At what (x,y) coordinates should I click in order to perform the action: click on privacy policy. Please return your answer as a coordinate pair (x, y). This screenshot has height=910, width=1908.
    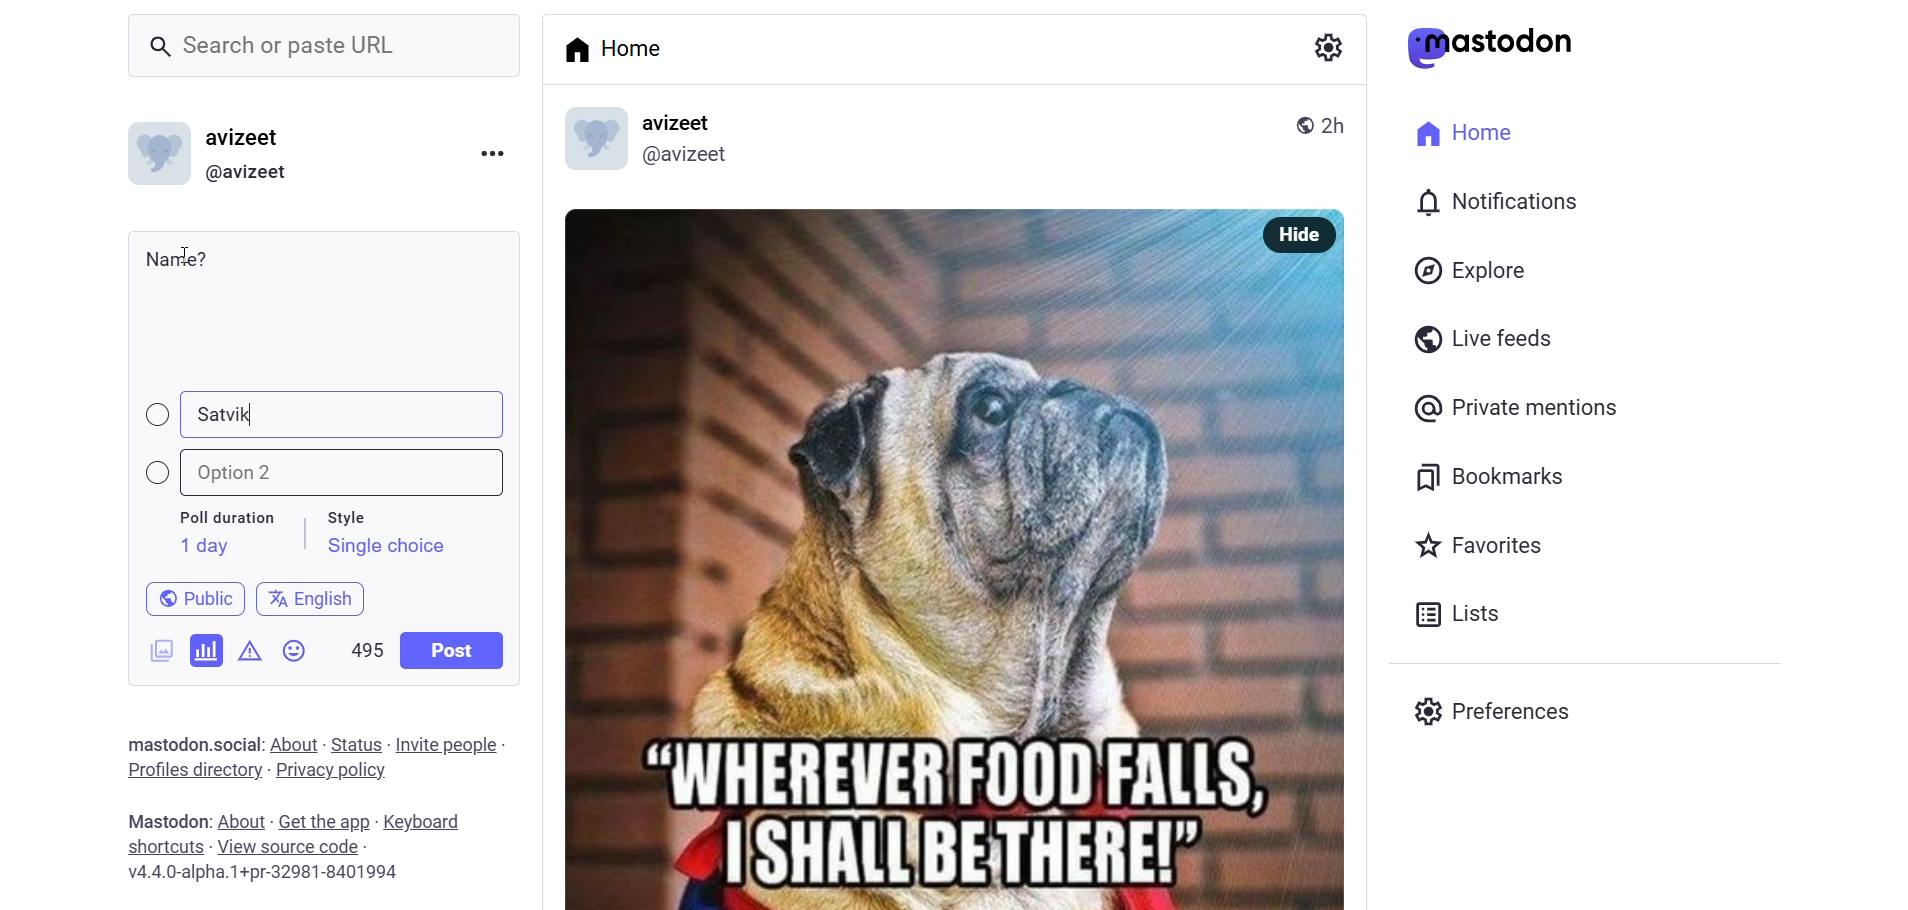
    Looking at the image, I should click on (331, 772).